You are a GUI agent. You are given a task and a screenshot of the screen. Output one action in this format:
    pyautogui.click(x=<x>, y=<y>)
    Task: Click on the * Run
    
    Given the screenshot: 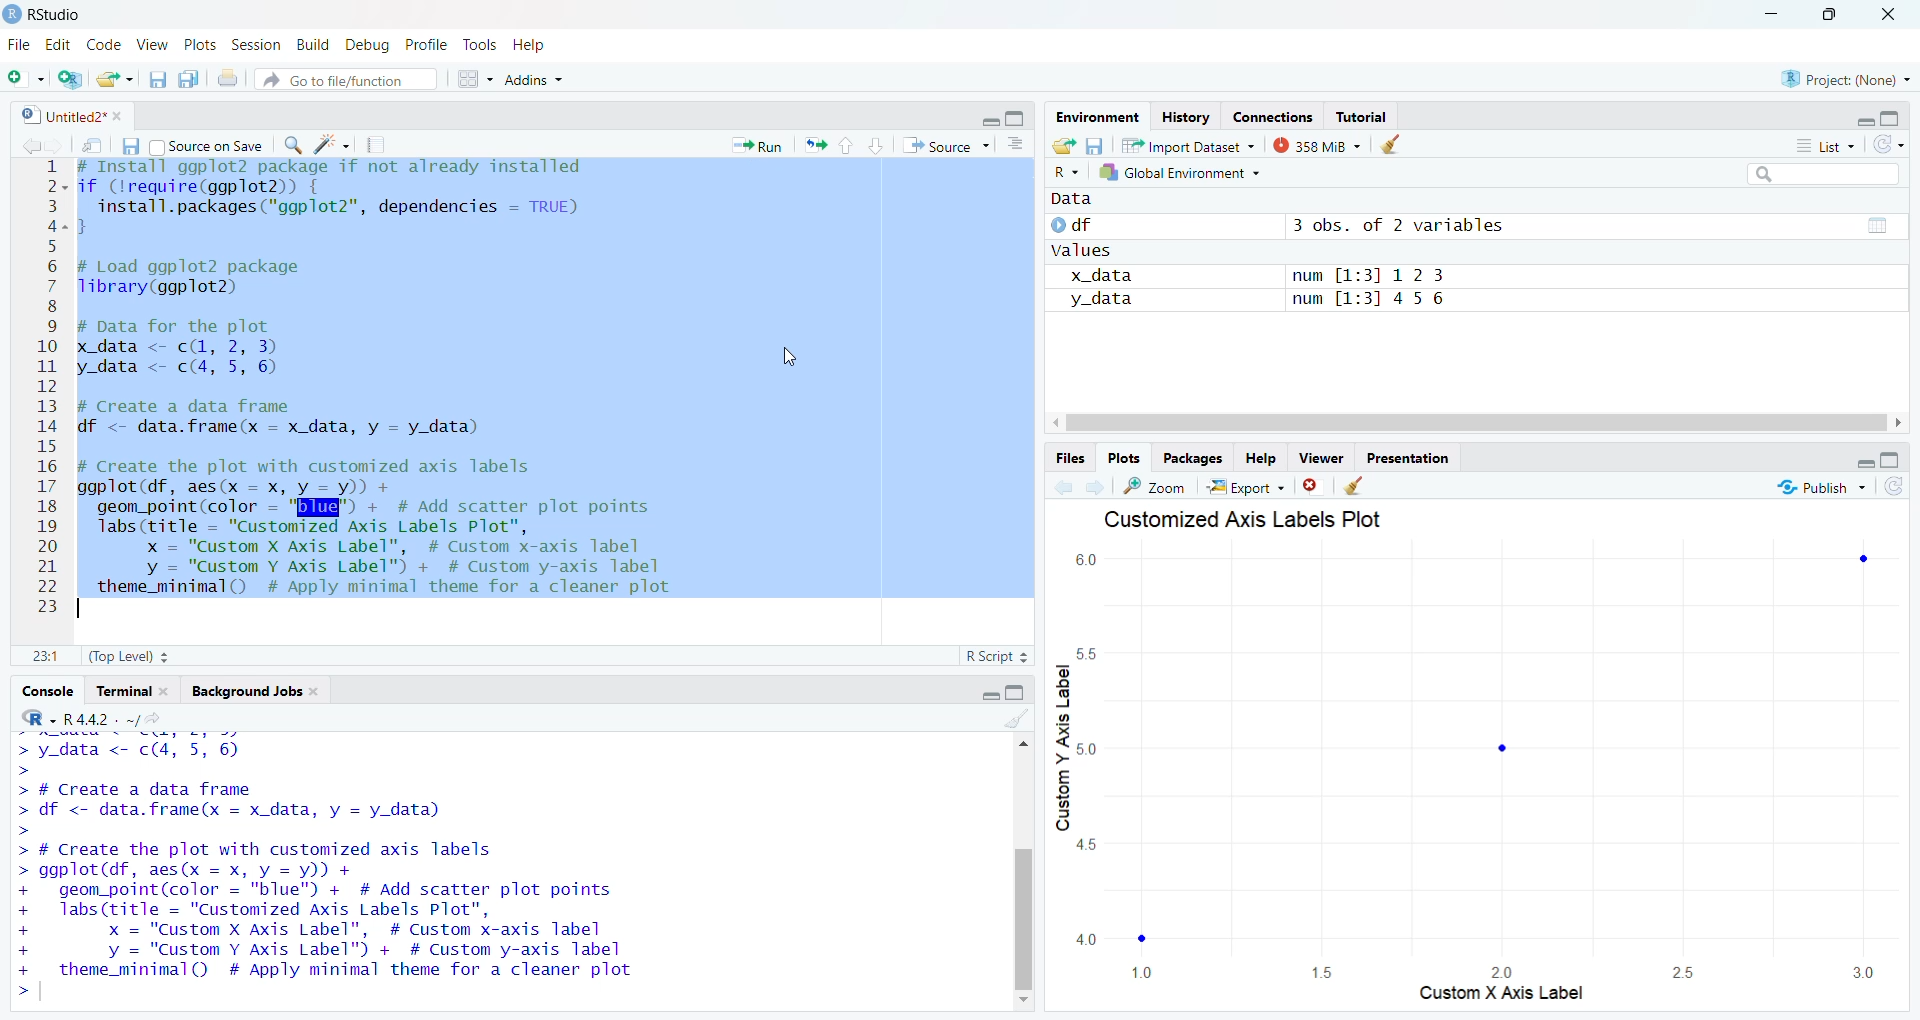 What is the action you would take?
    pyautogui.click(x=761, y=145)
    